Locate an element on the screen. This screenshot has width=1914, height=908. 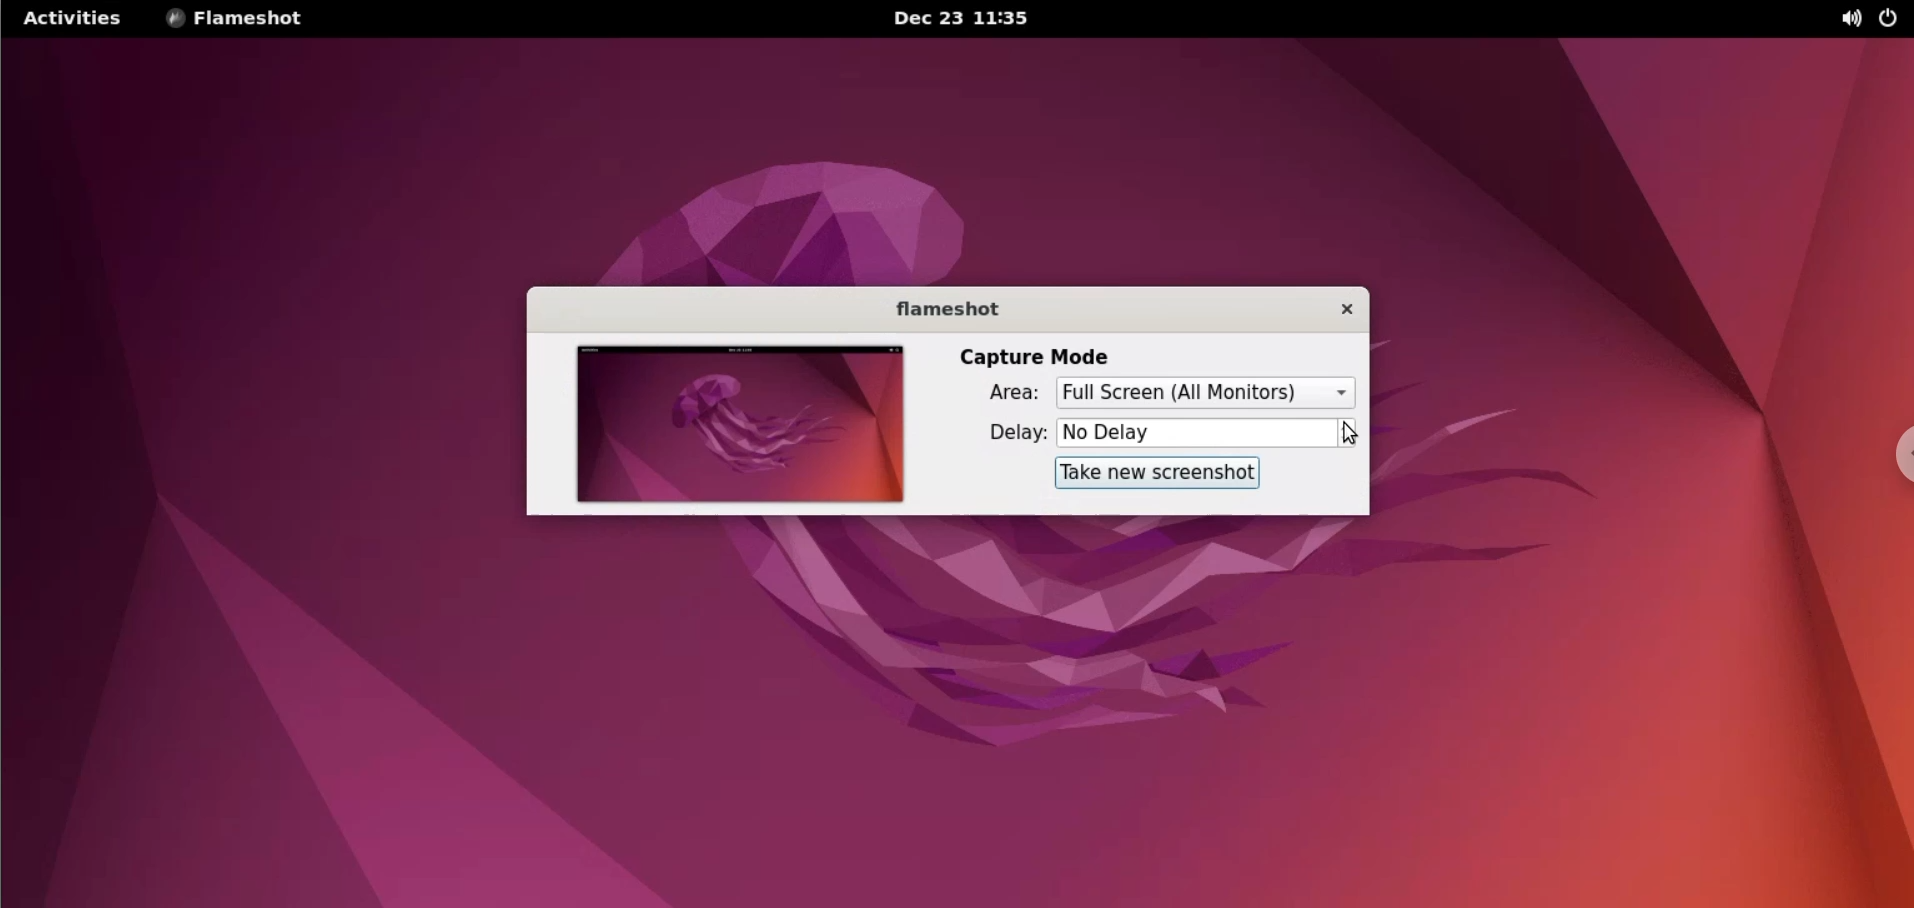
flameshot is located at coordinates (246, 21).